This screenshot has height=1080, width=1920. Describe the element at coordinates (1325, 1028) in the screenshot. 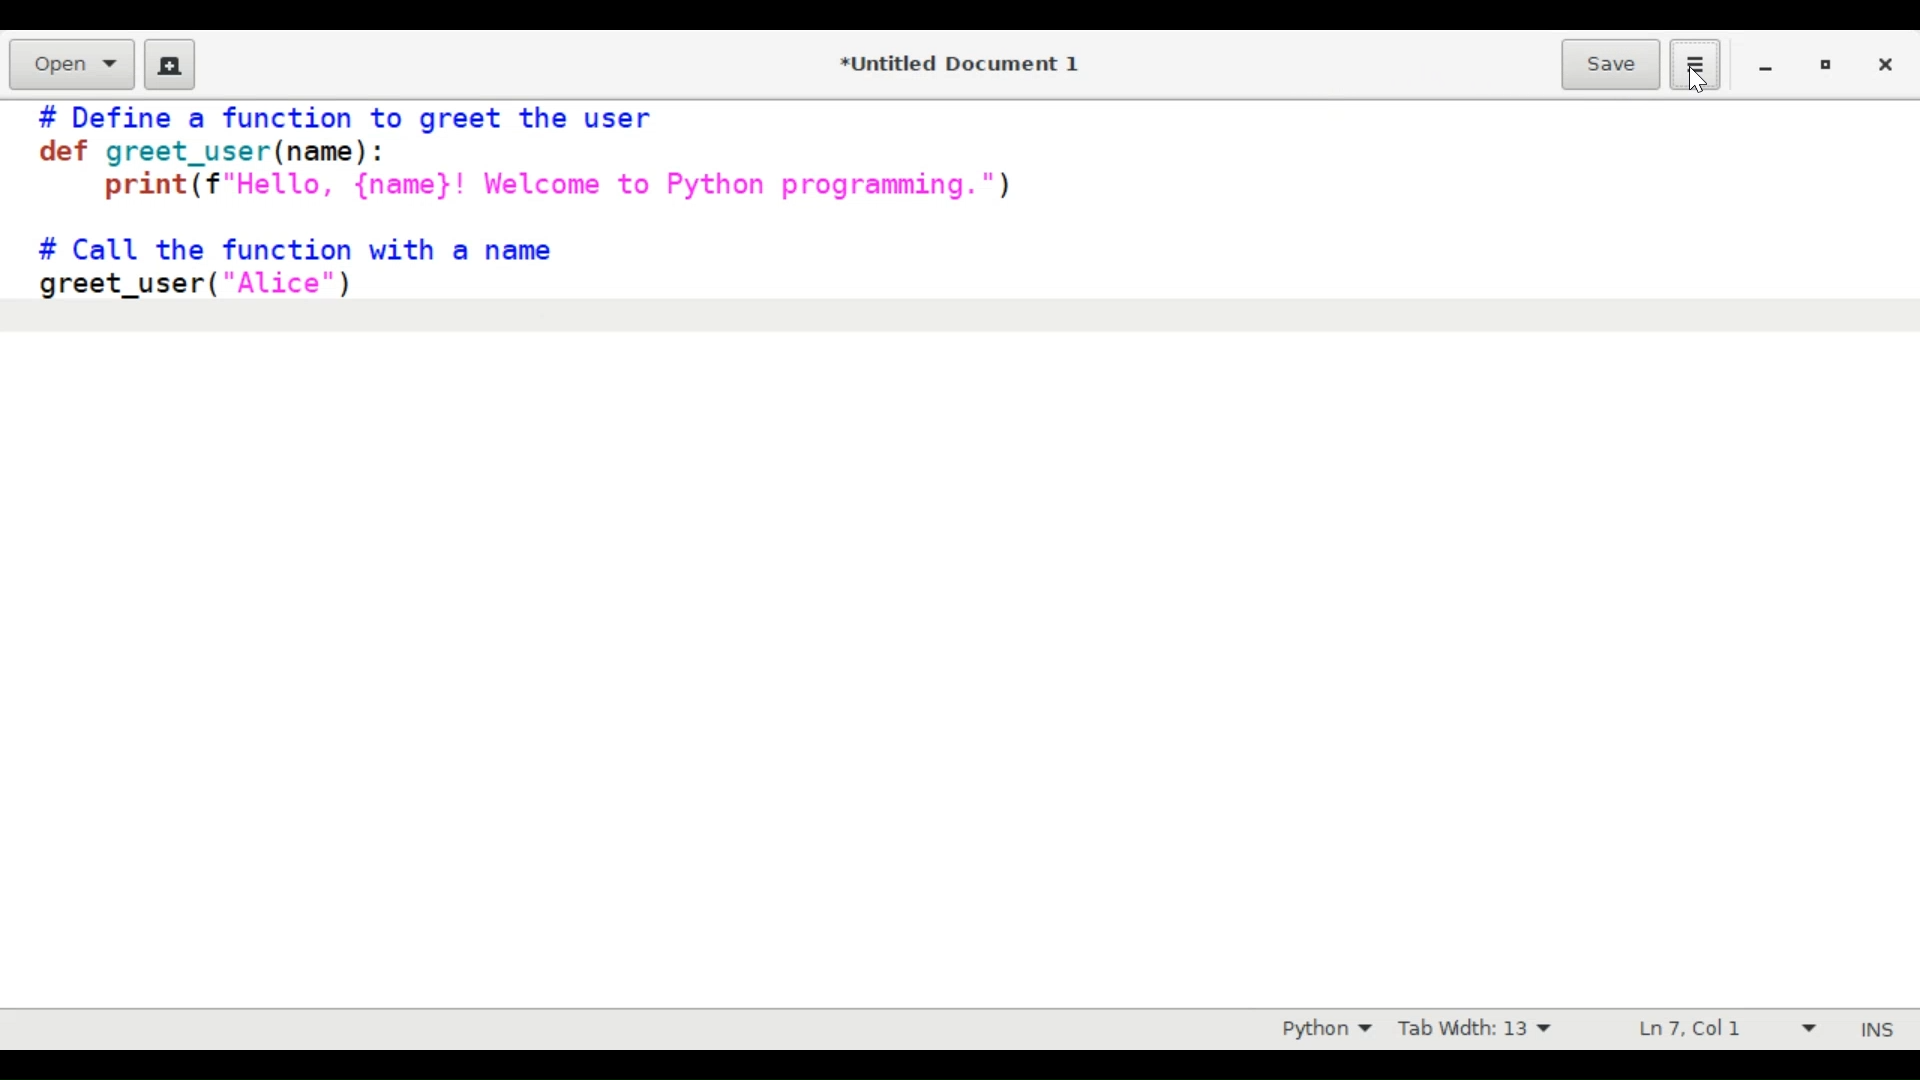

I see `Highlighting mode` at that location.